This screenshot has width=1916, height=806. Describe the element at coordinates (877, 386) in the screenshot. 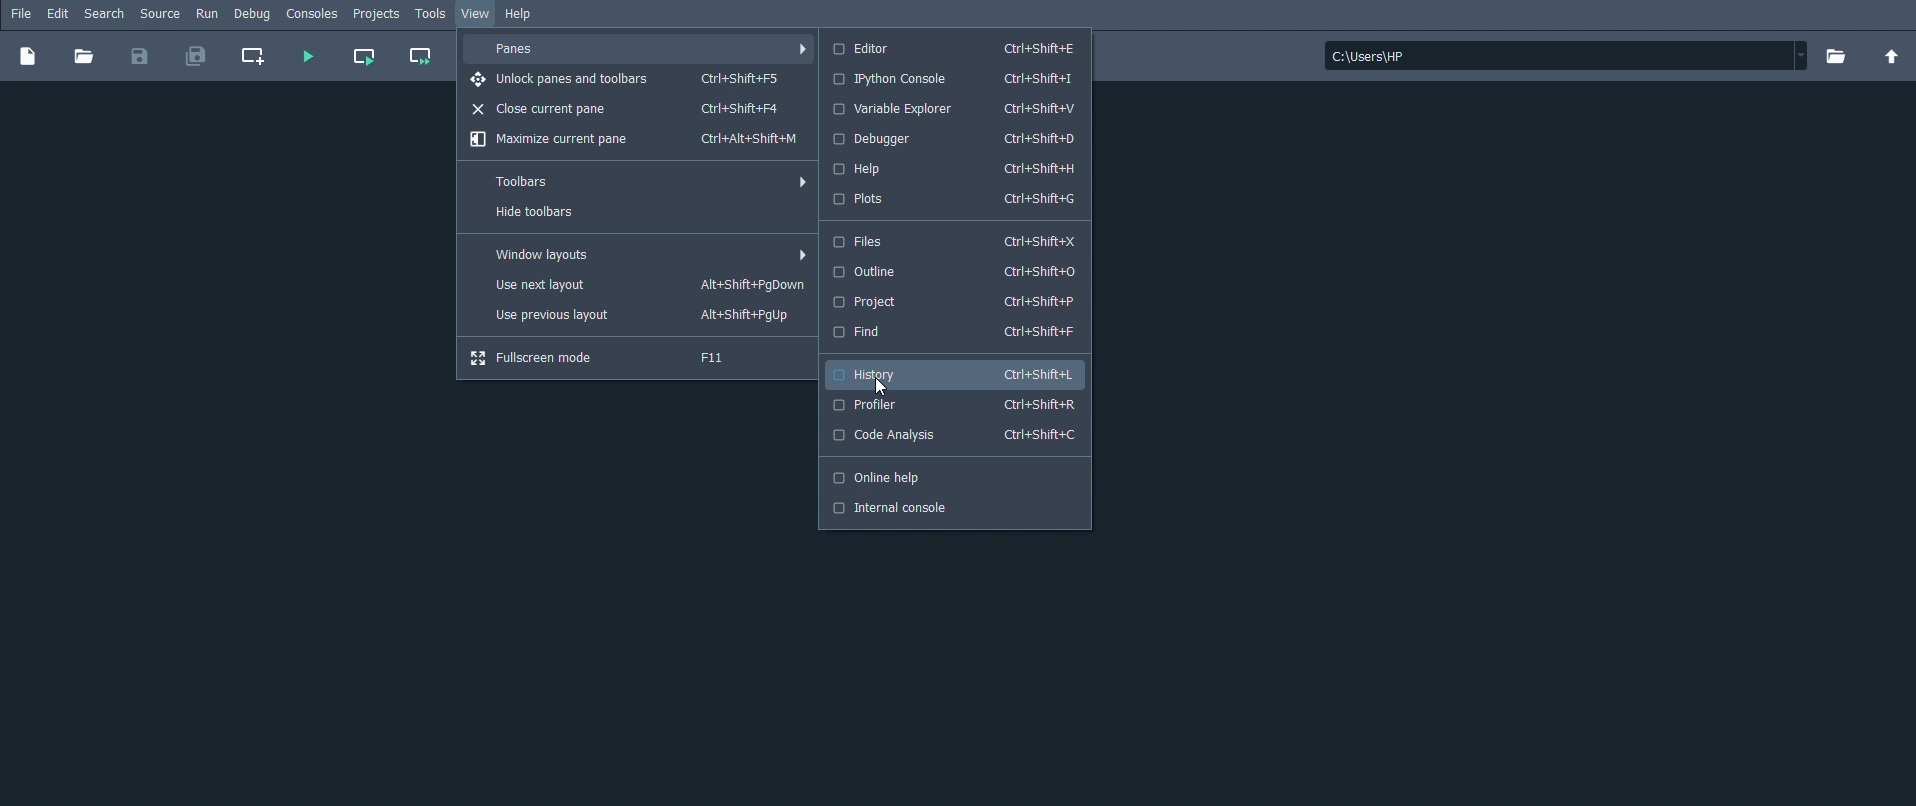

I see `Cursor` at that location.